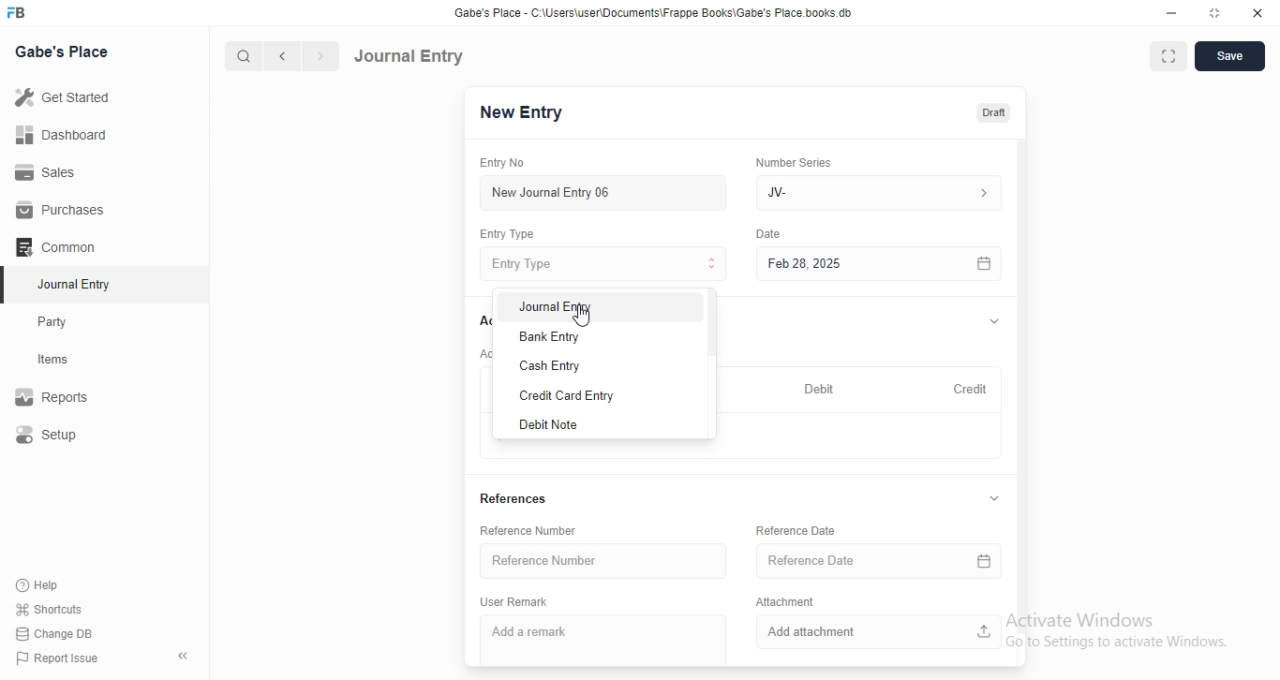 The height and width of the screenshot is (680, 1280). I want to click on Entry Type, so click(514, 233).